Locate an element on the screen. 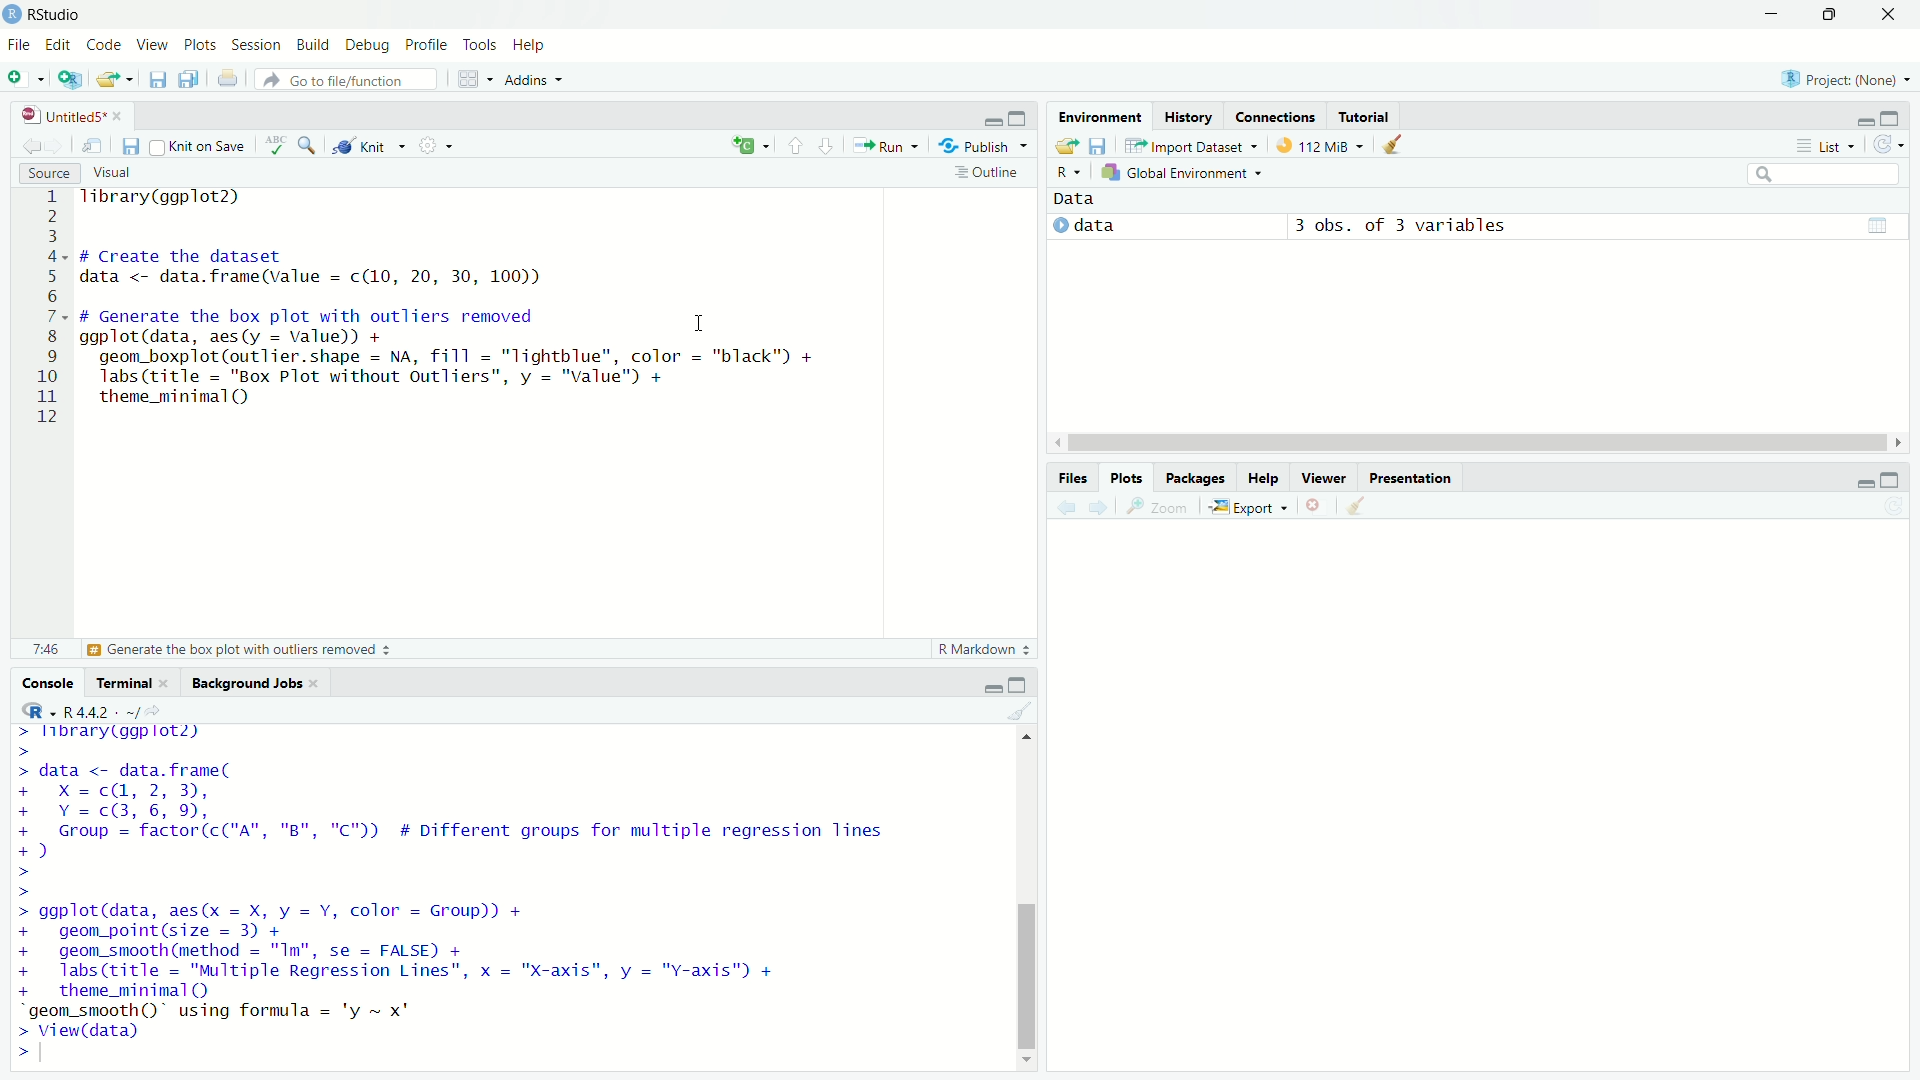  copy is located at coordinates (190, 80).